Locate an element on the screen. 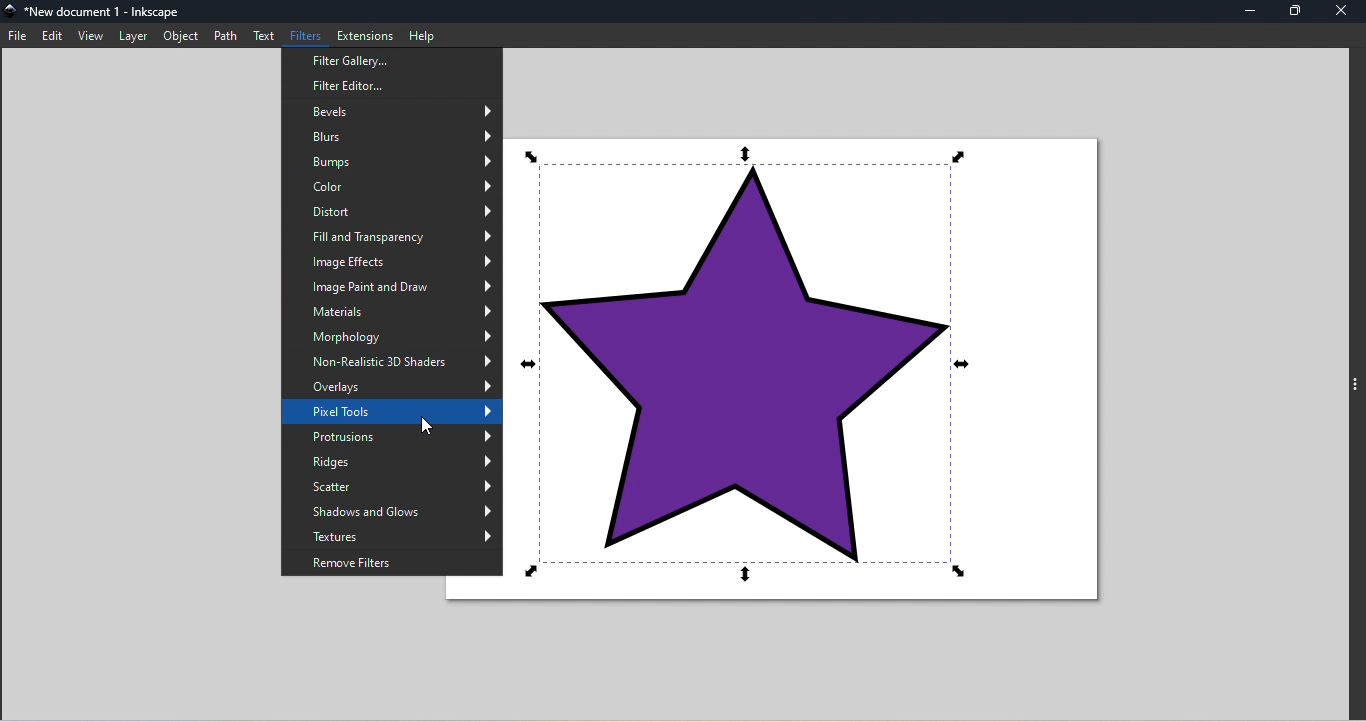 Image resolution: width=1366 pixels, height=722 pixels. Minimize is located at coordinates (1248, 11).